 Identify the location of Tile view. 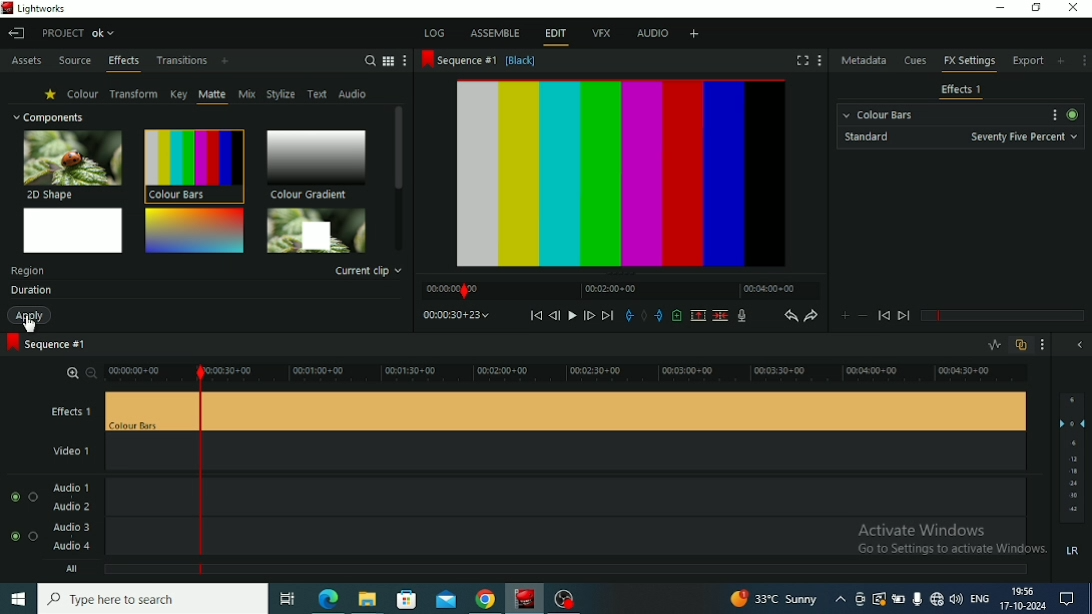
(389, 61).